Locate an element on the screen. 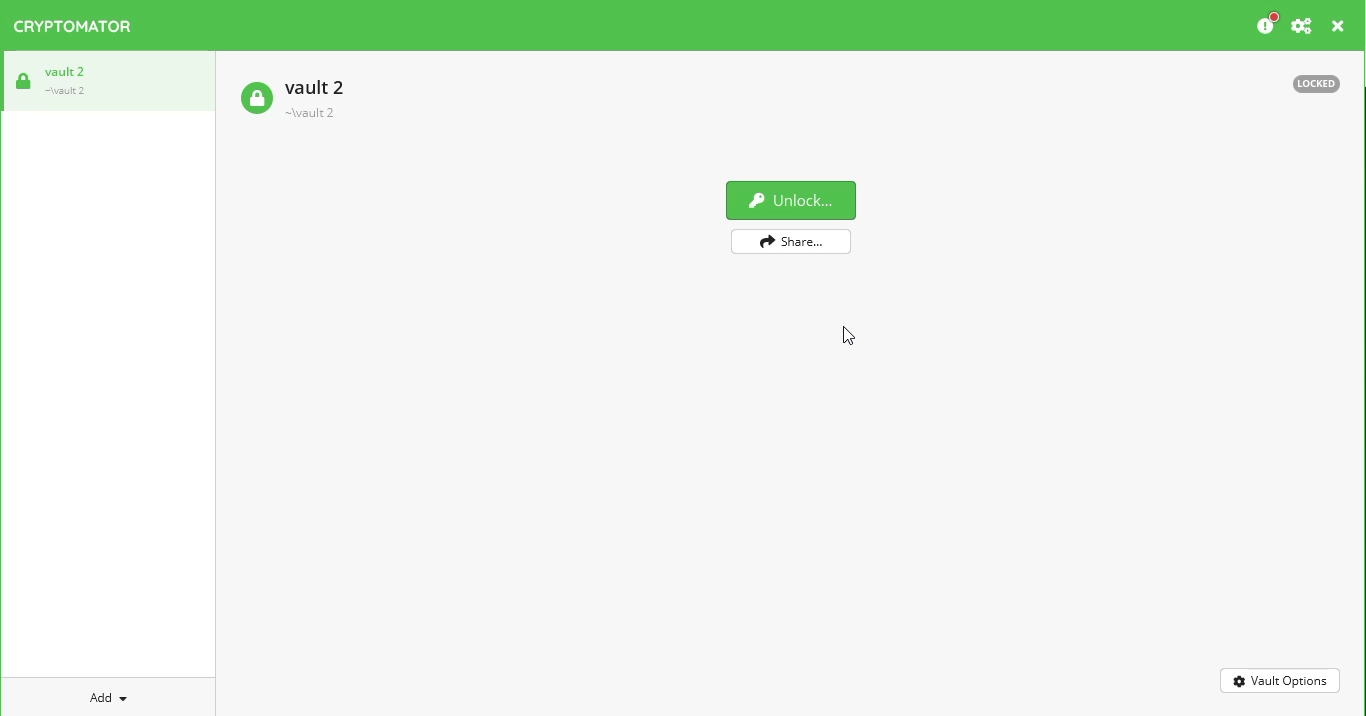 Image resolution: width=1366 pixels, height=716 pixels. unlock is located at coordinates (791, 200).